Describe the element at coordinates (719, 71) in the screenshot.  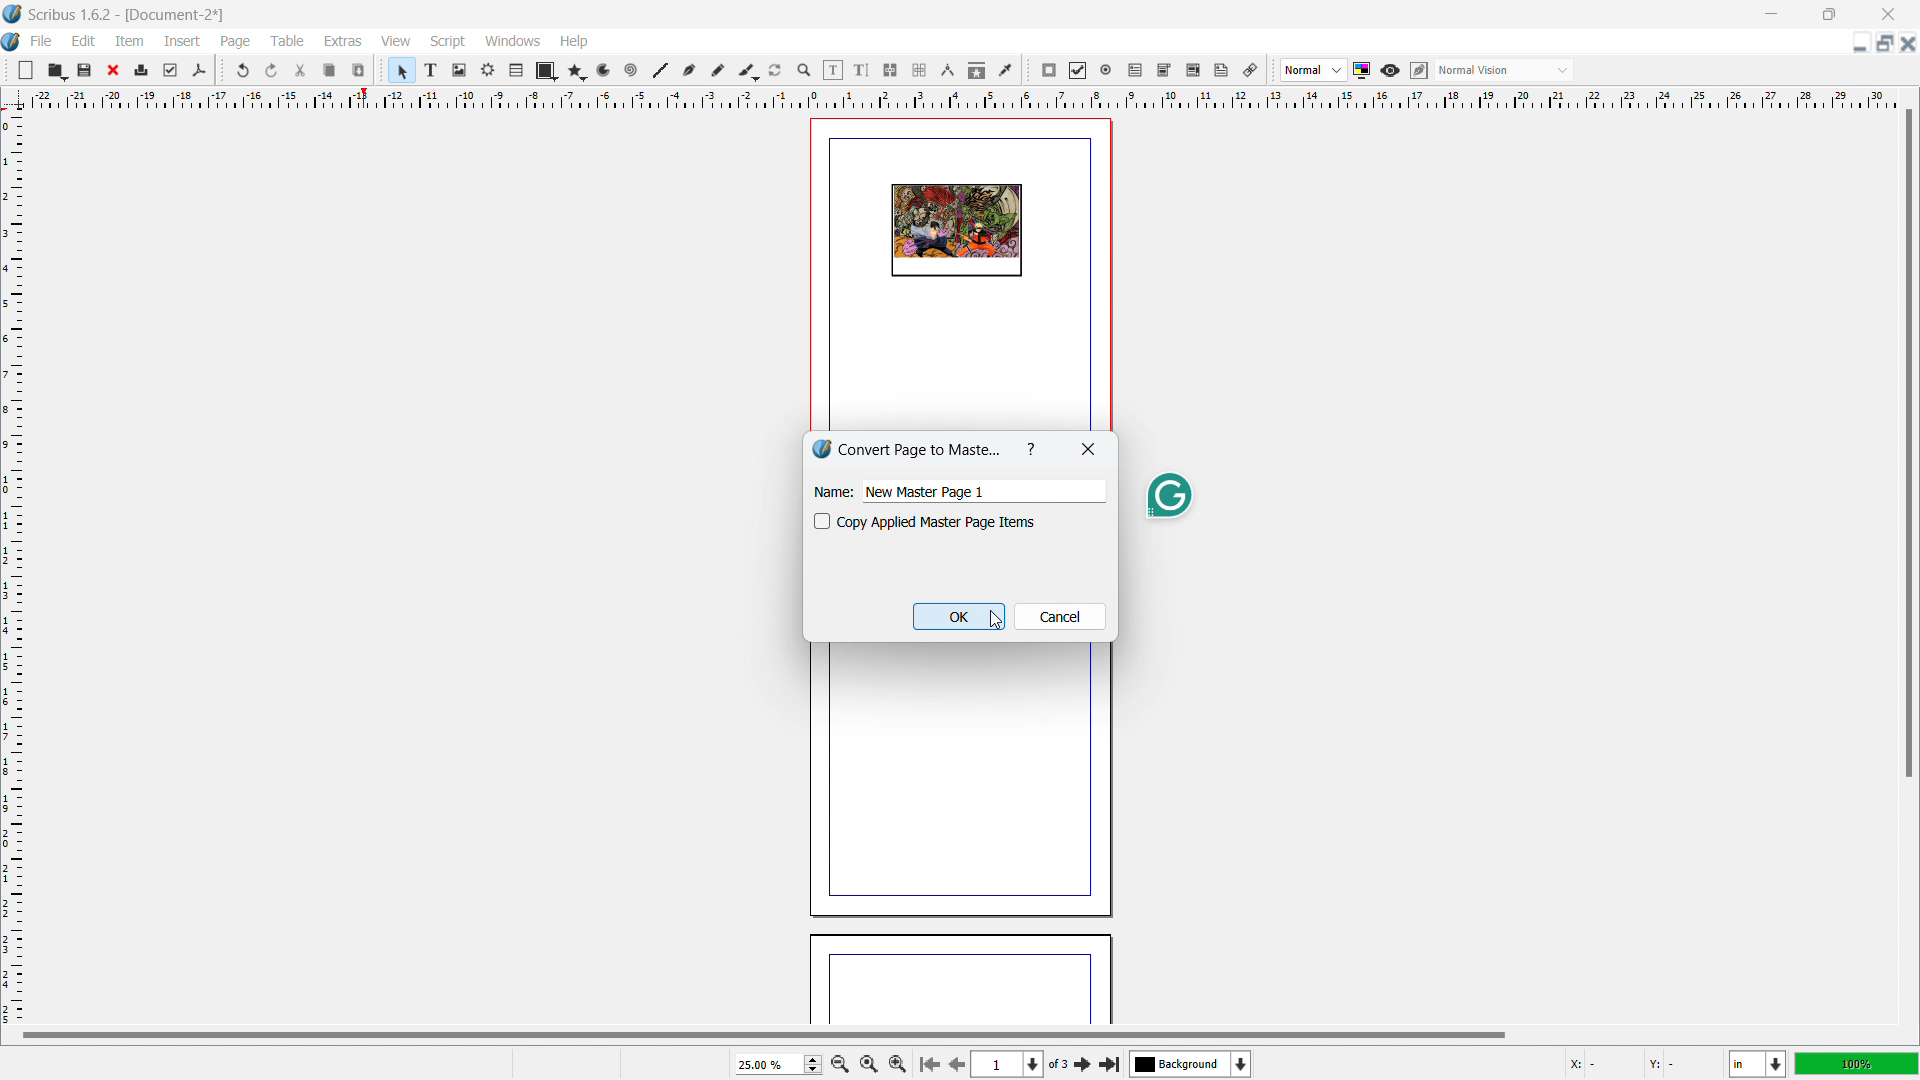
I see `freehand line` at that location.